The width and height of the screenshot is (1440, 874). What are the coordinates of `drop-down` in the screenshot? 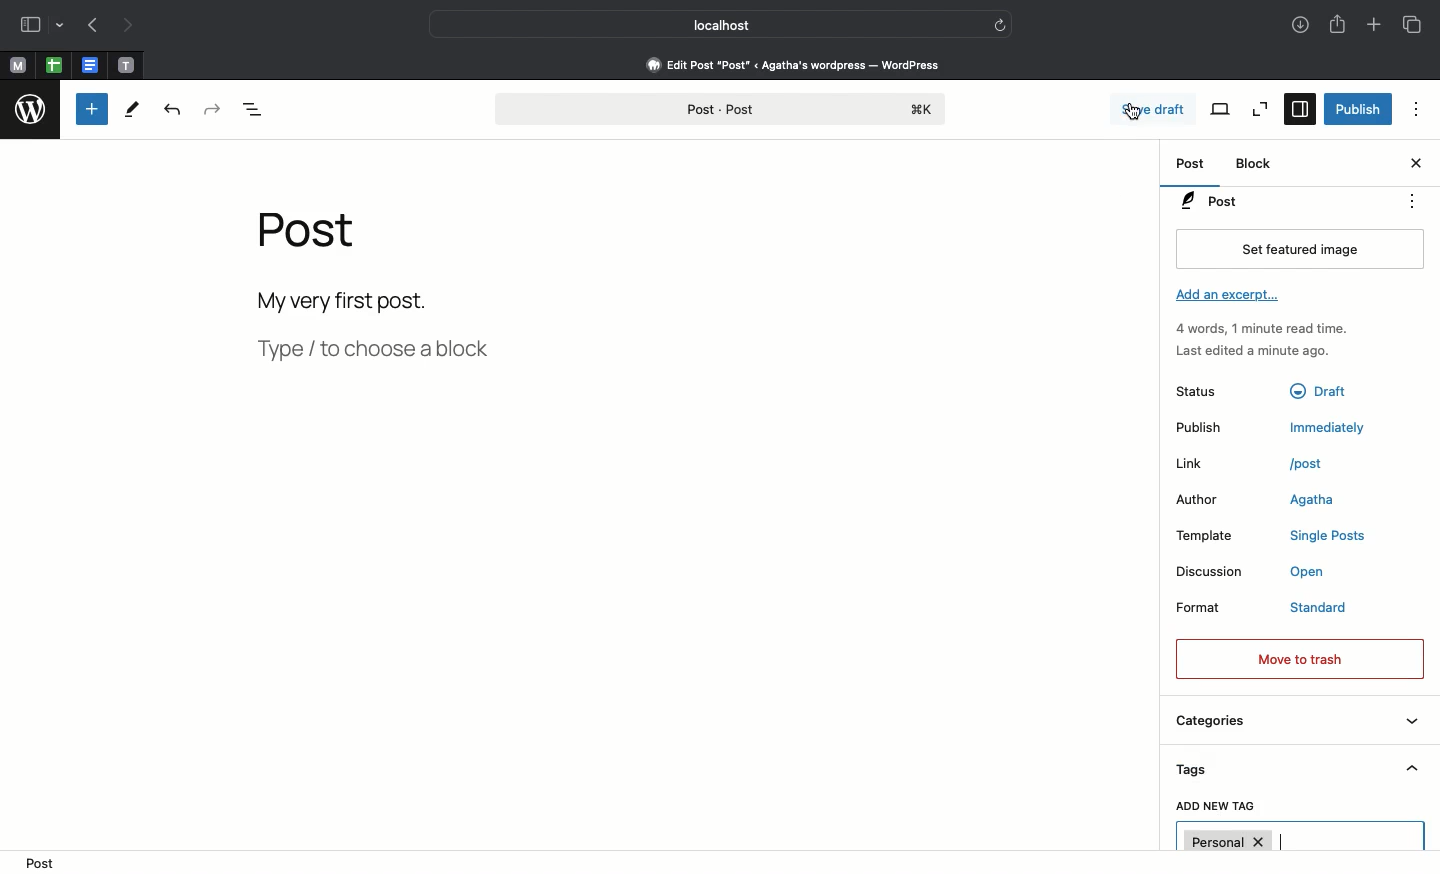 It's located at (61, 26).